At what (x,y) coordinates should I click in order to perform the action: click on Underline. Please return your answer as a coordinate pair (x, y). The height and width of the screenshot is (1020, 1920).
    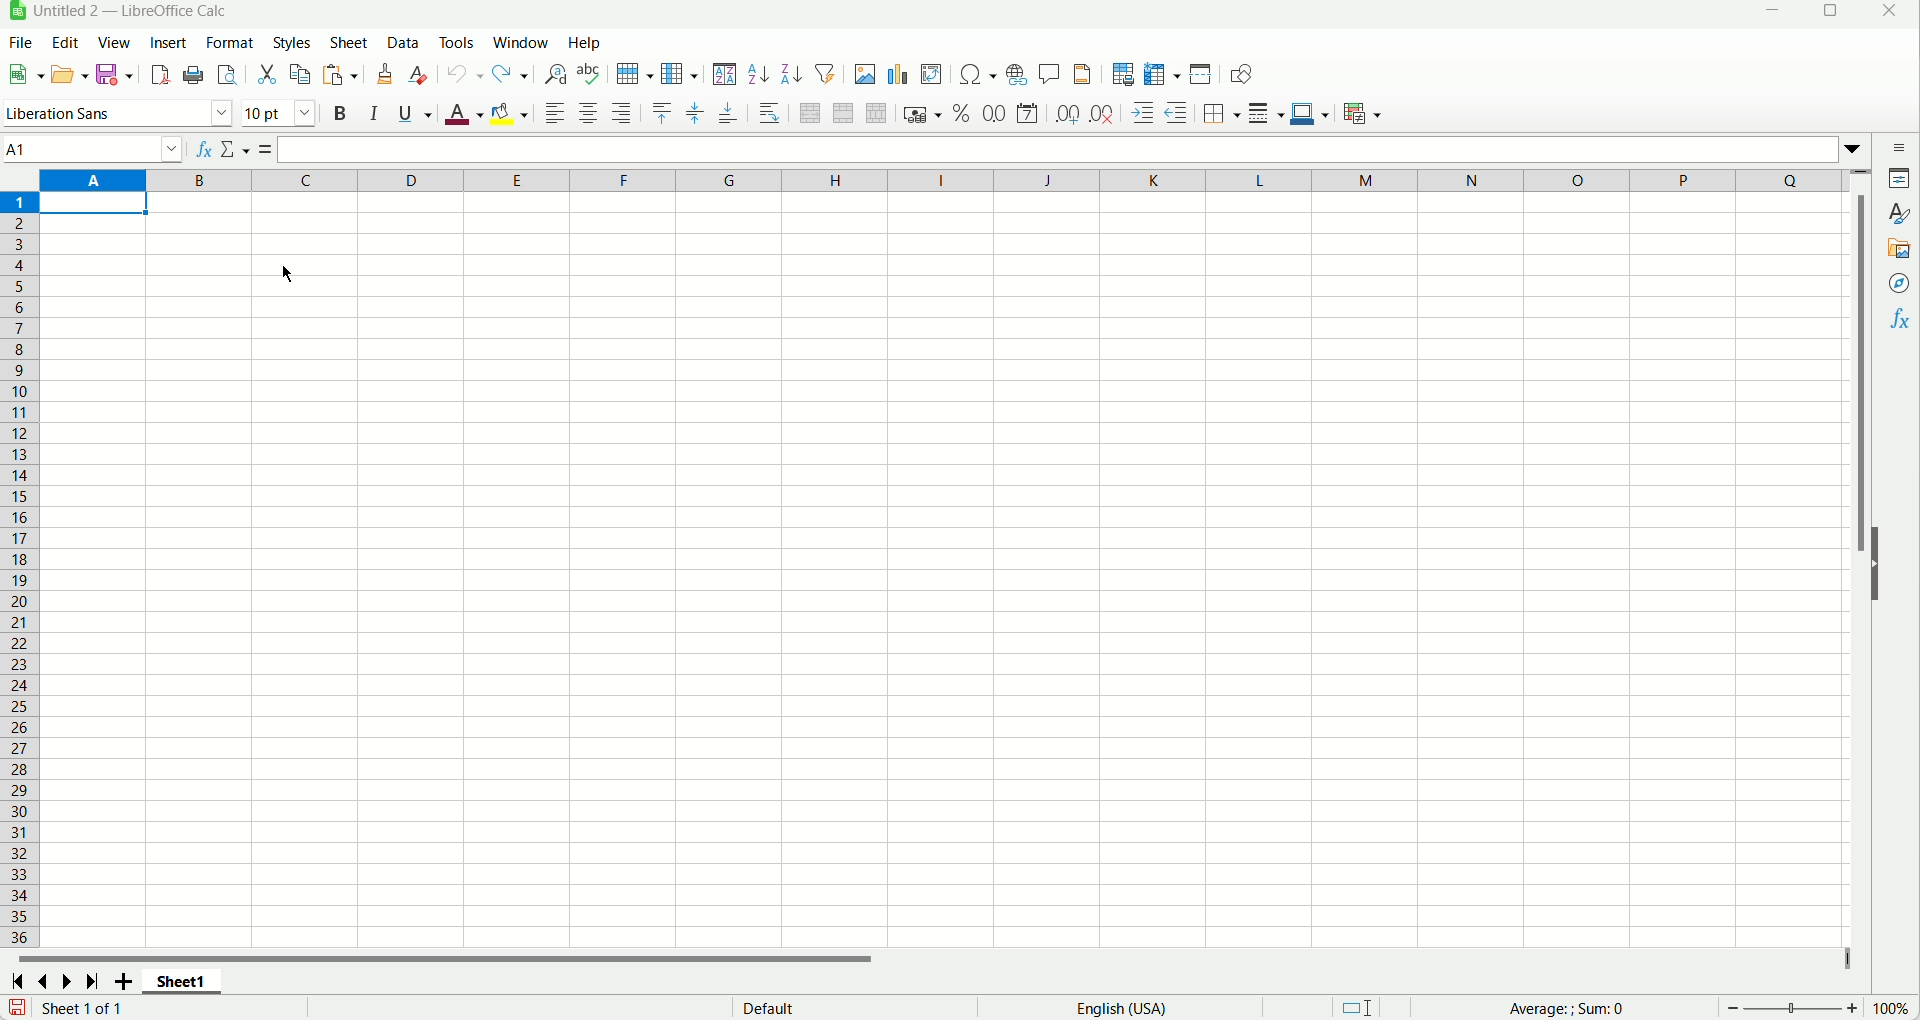
    Looking at the image, I should click on (415, 113).